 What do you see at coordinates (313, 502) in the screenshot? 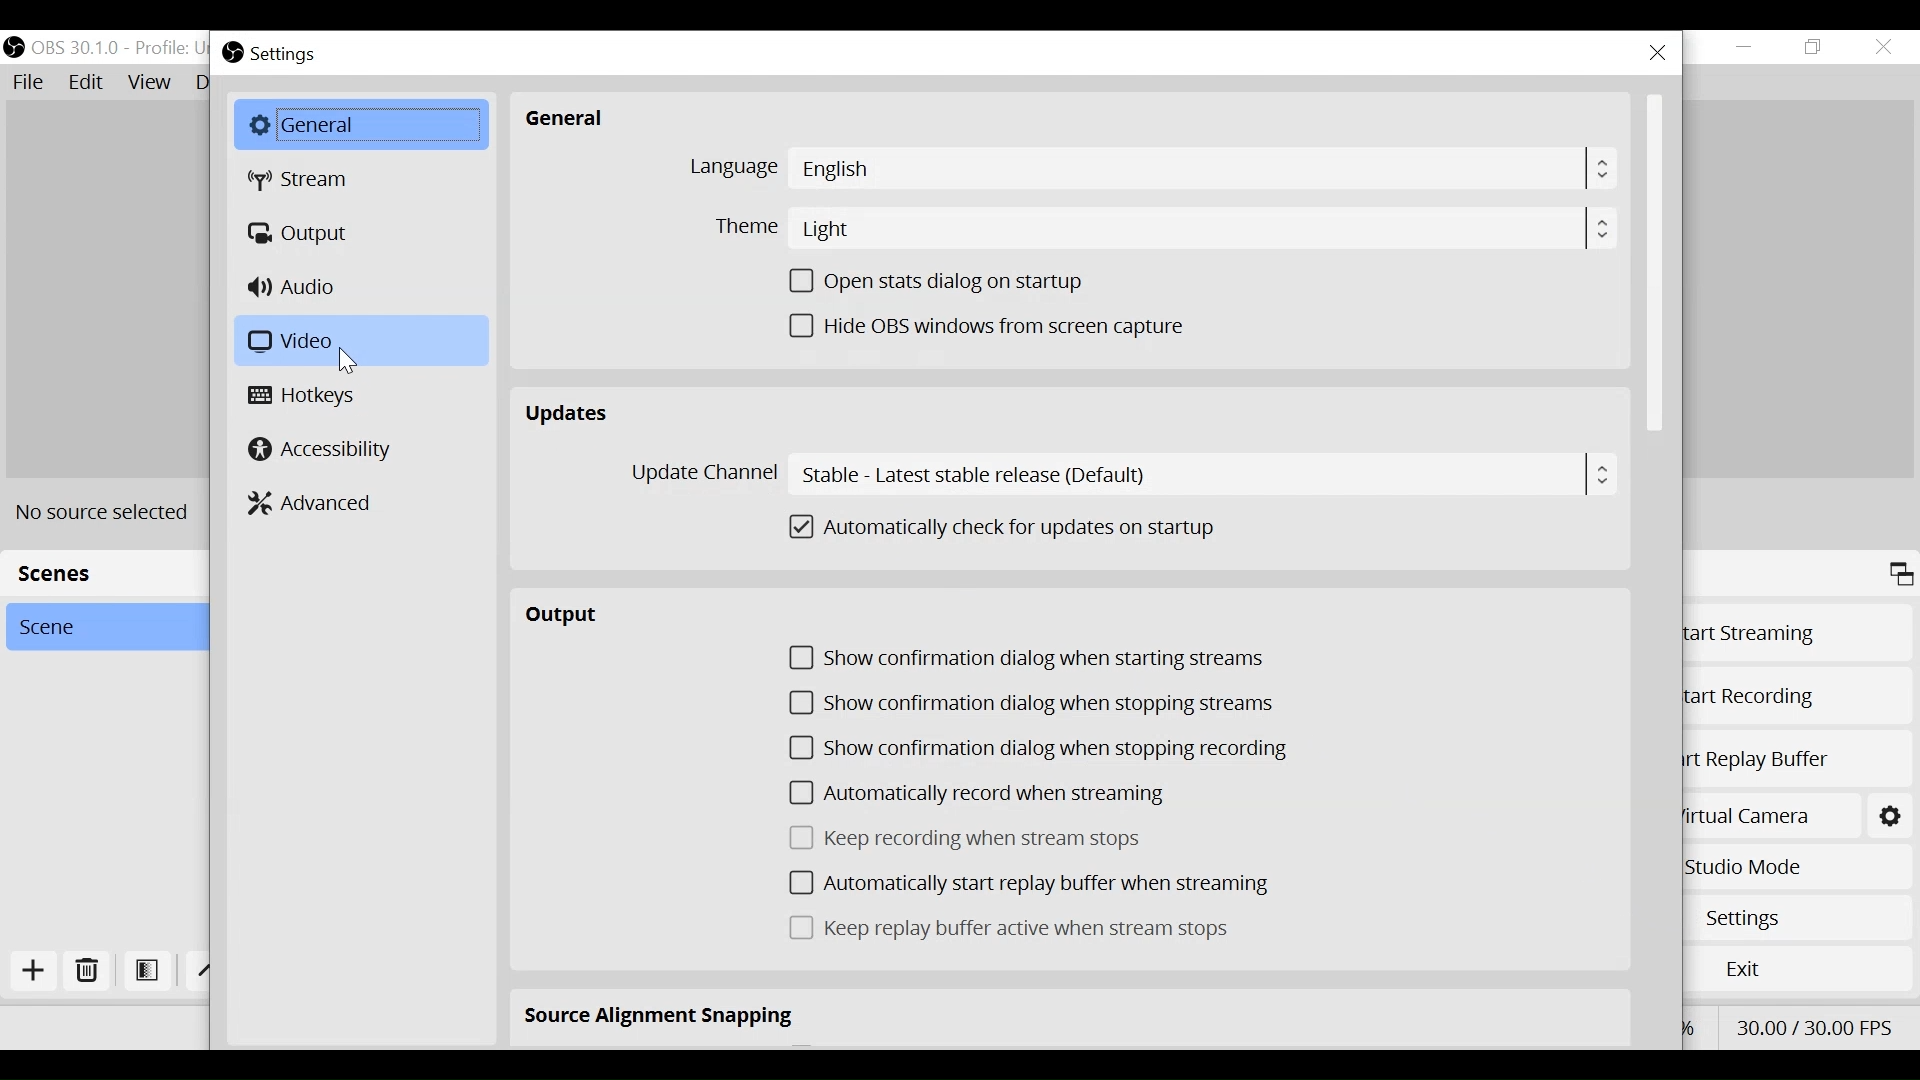
I see `Advanced` at bounding box center [313, 502].